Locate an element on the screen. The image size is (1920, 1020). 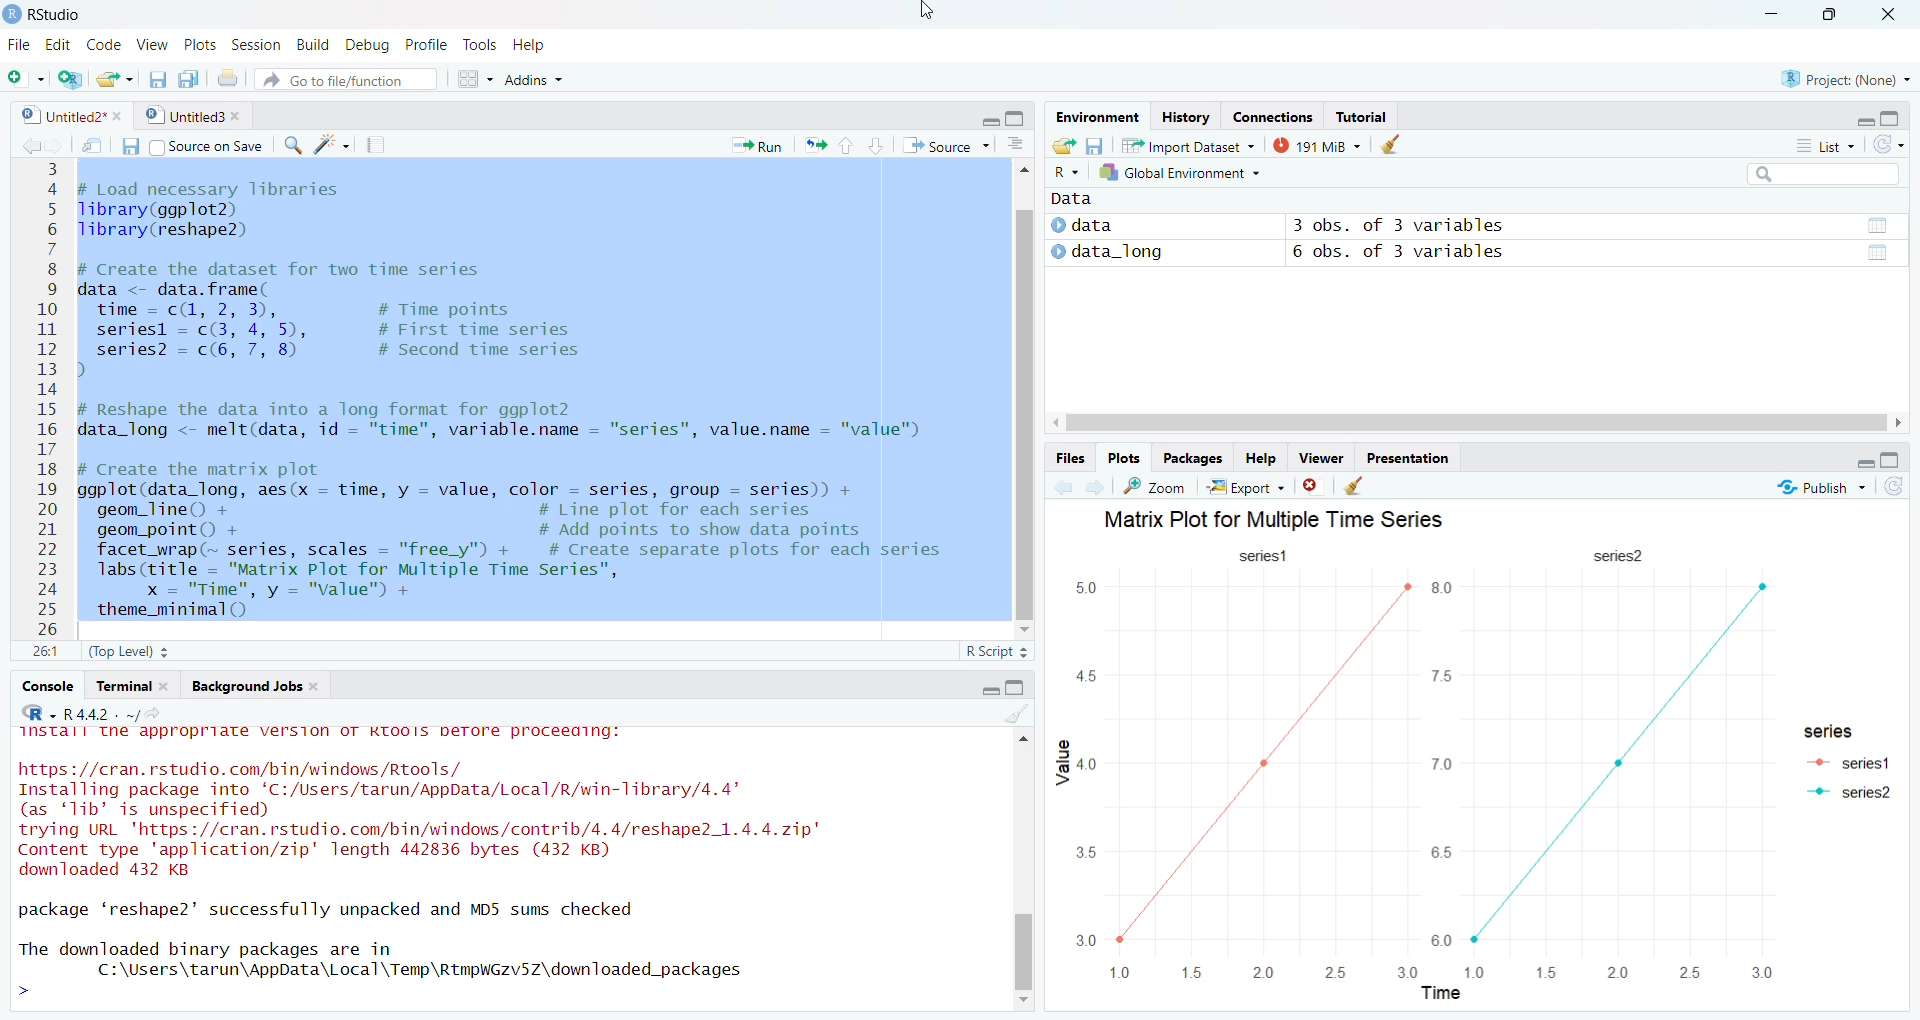
Document outline is located at coordinates (1016, 147).